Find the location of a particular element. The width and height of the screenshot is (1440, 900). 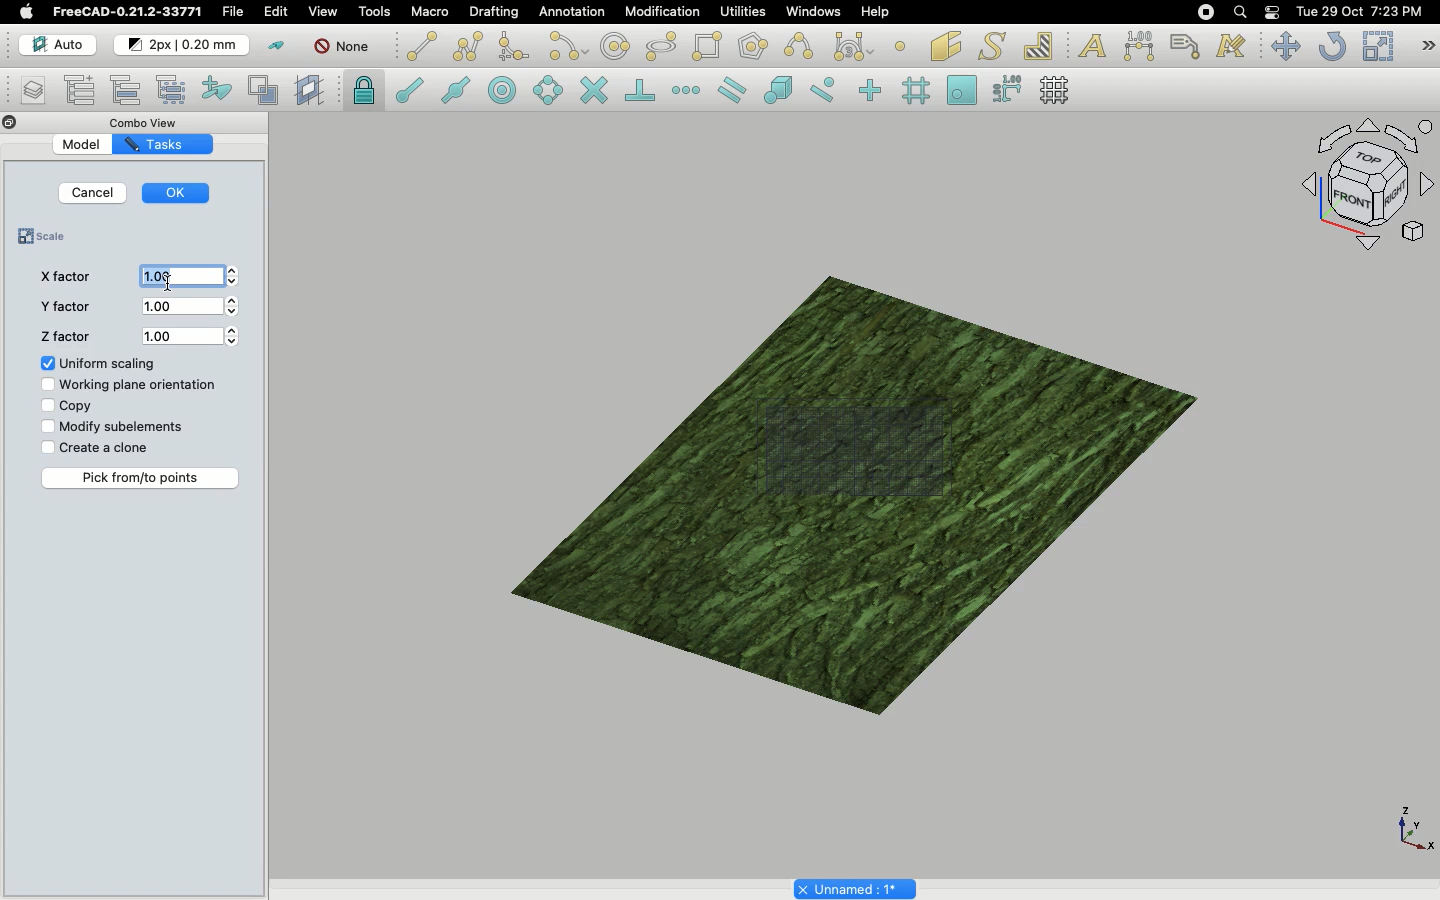

Toggle grid is located at coordinates (1061, 90).